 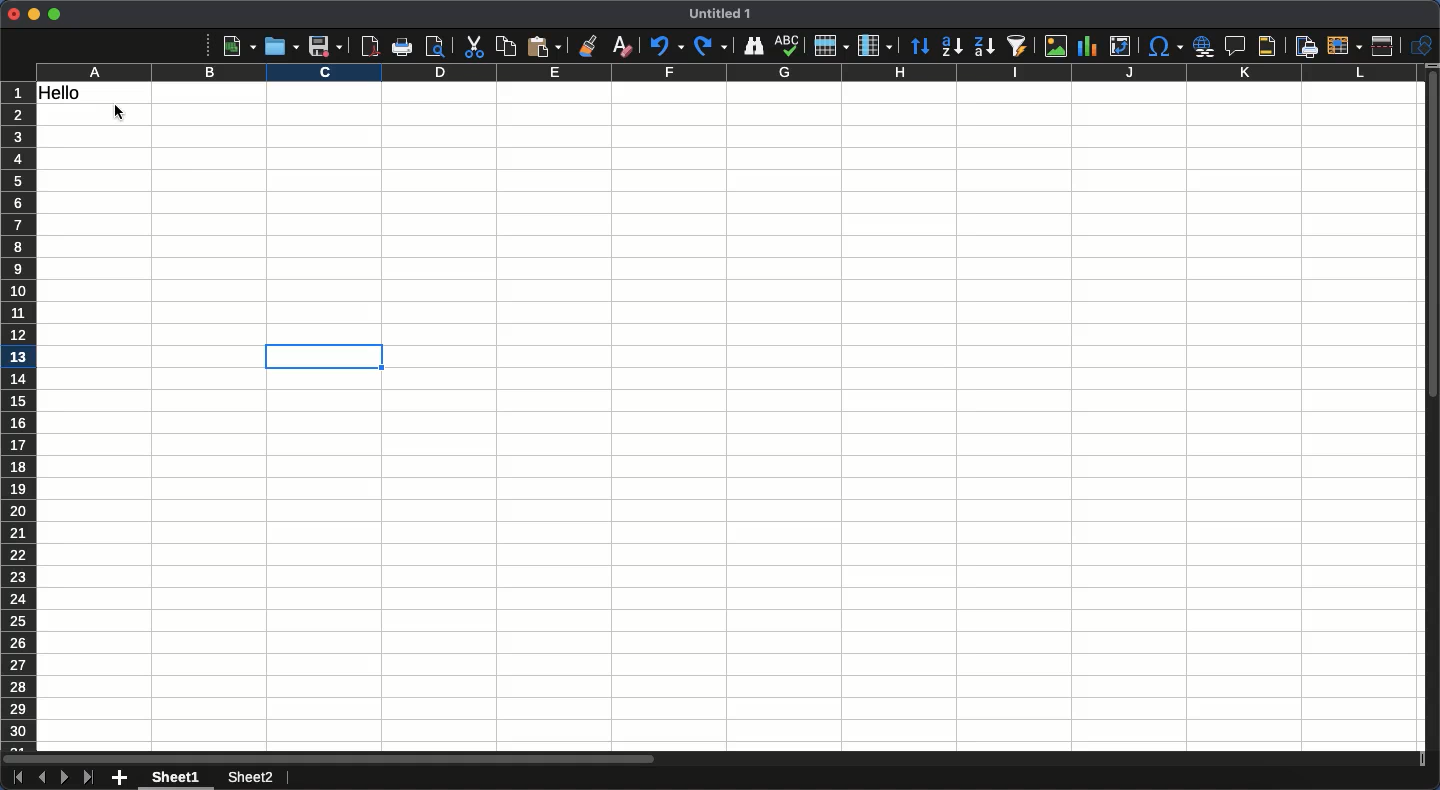 What do you see at coordinates (1305, 47) in the screenshot?
I see `Define print area` at bounding box center [1305, 47].